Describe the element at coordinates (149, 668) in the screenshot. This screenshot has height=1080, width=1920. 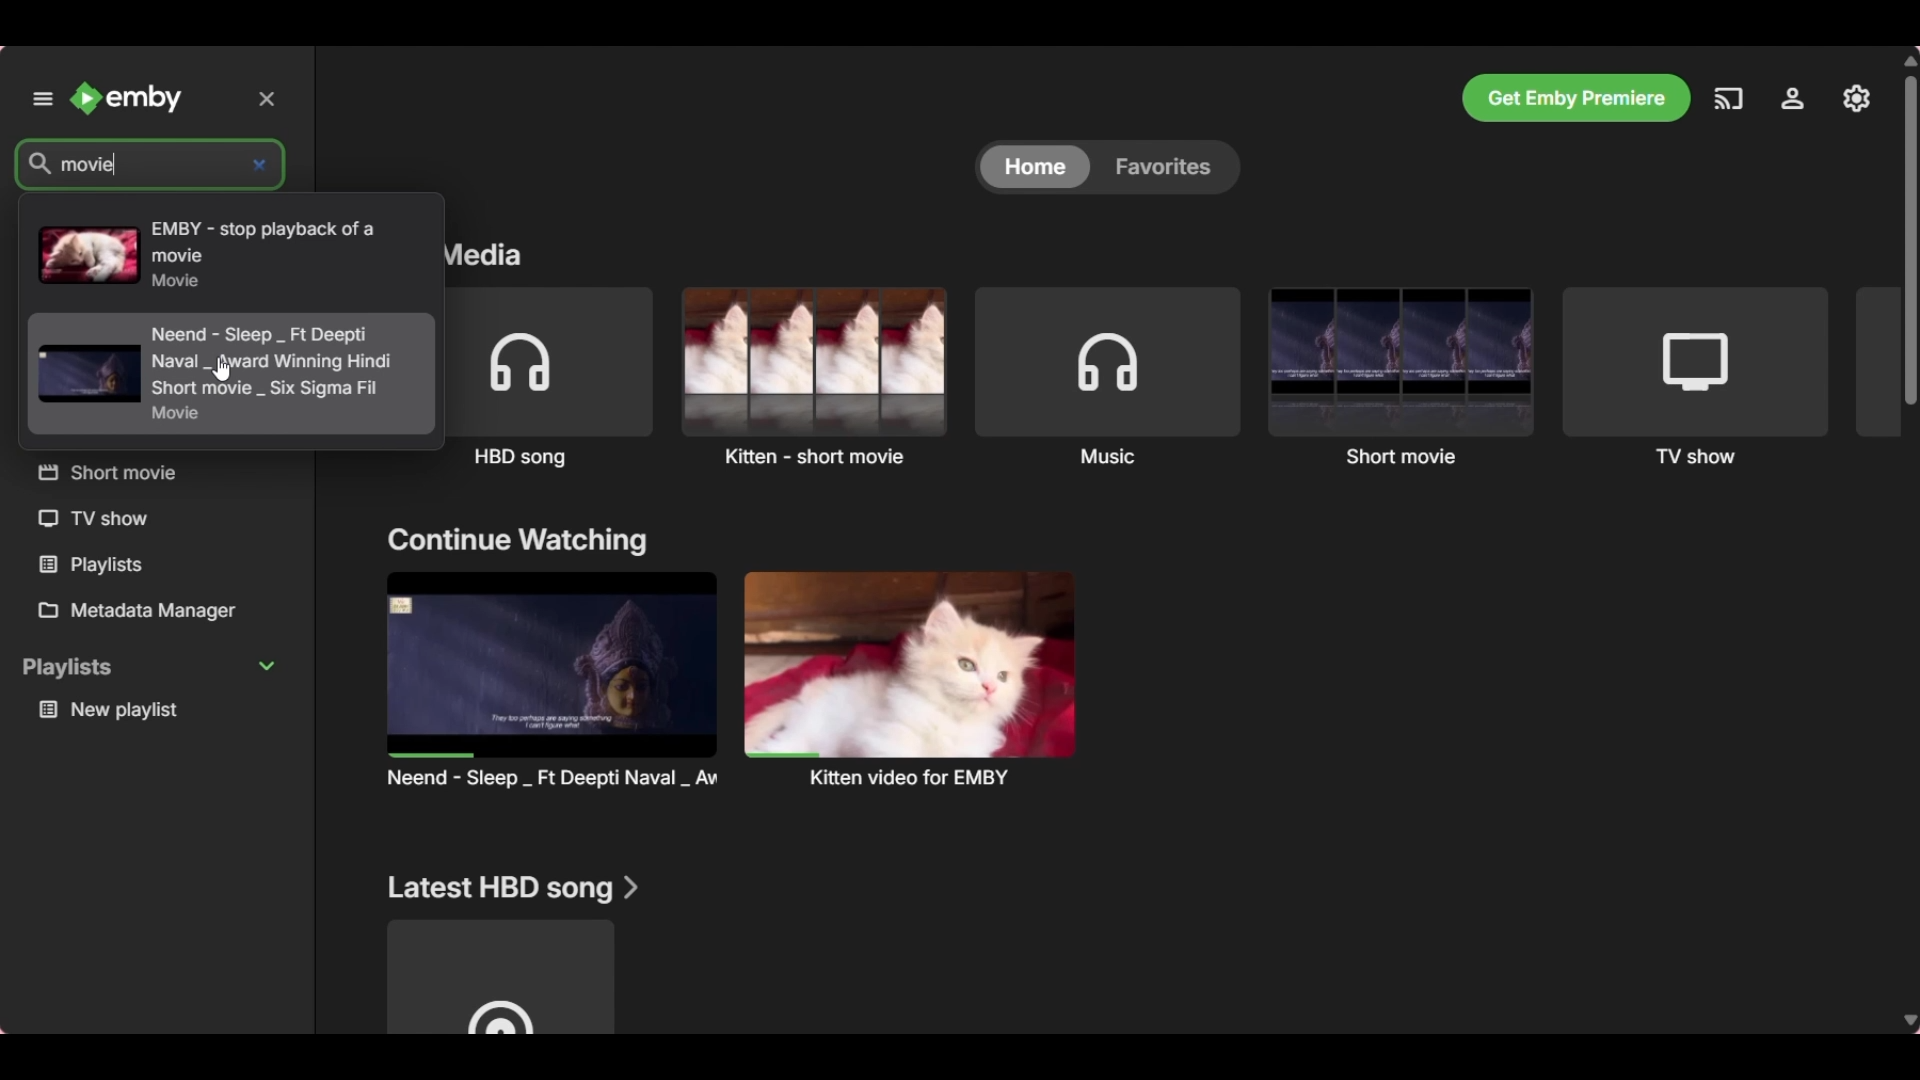
I see `Collapse playlists` at that location.